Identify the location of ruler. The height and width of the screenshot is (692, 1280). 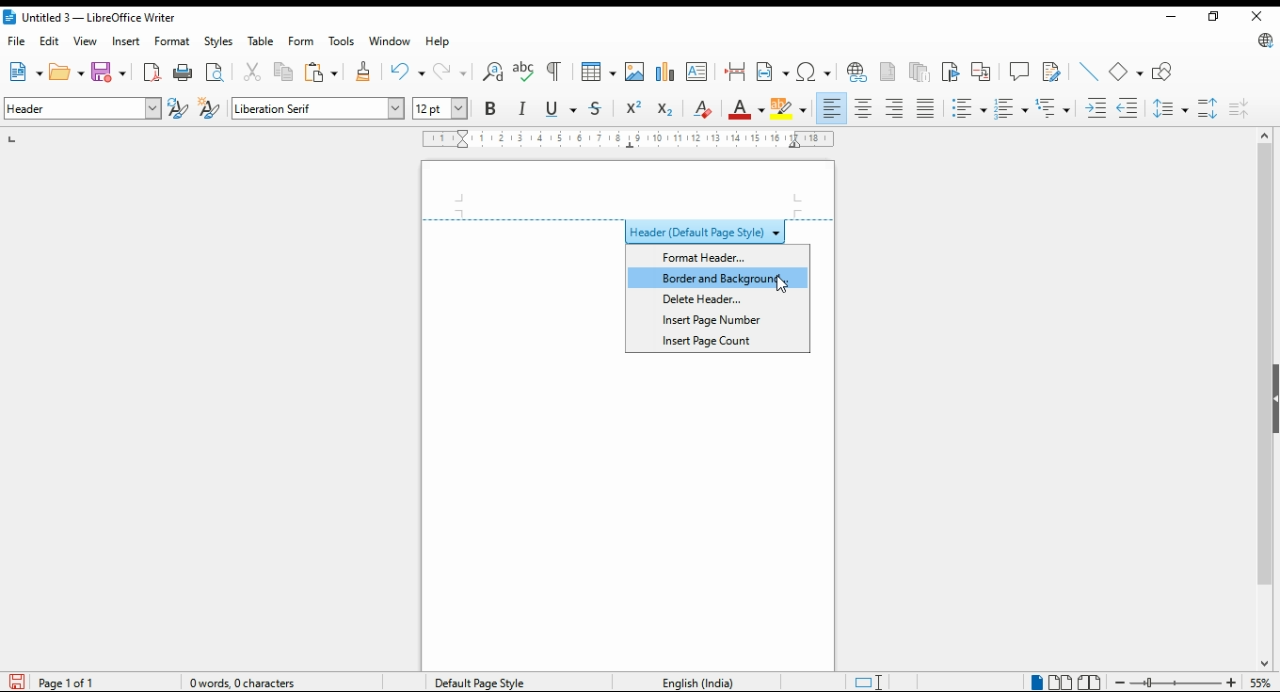
(629, 139).